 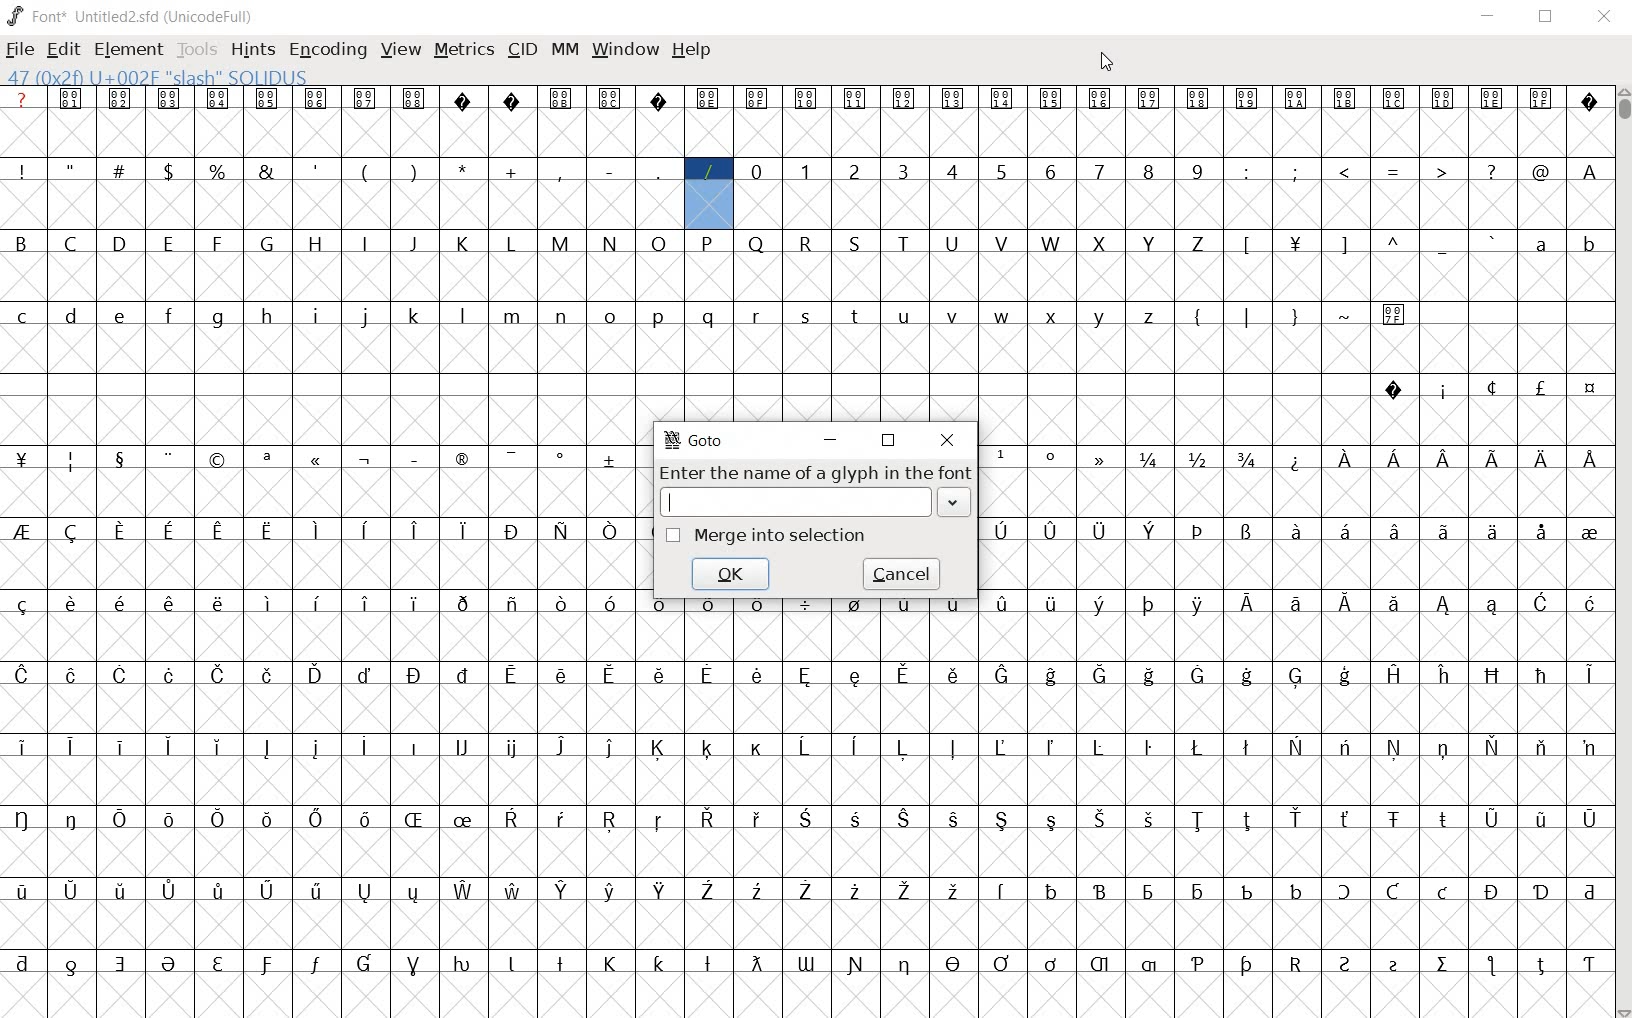 What do you see at coordinates (365, 530) in the screenshot?
I see `glyph` at bounding box center [365, 530].